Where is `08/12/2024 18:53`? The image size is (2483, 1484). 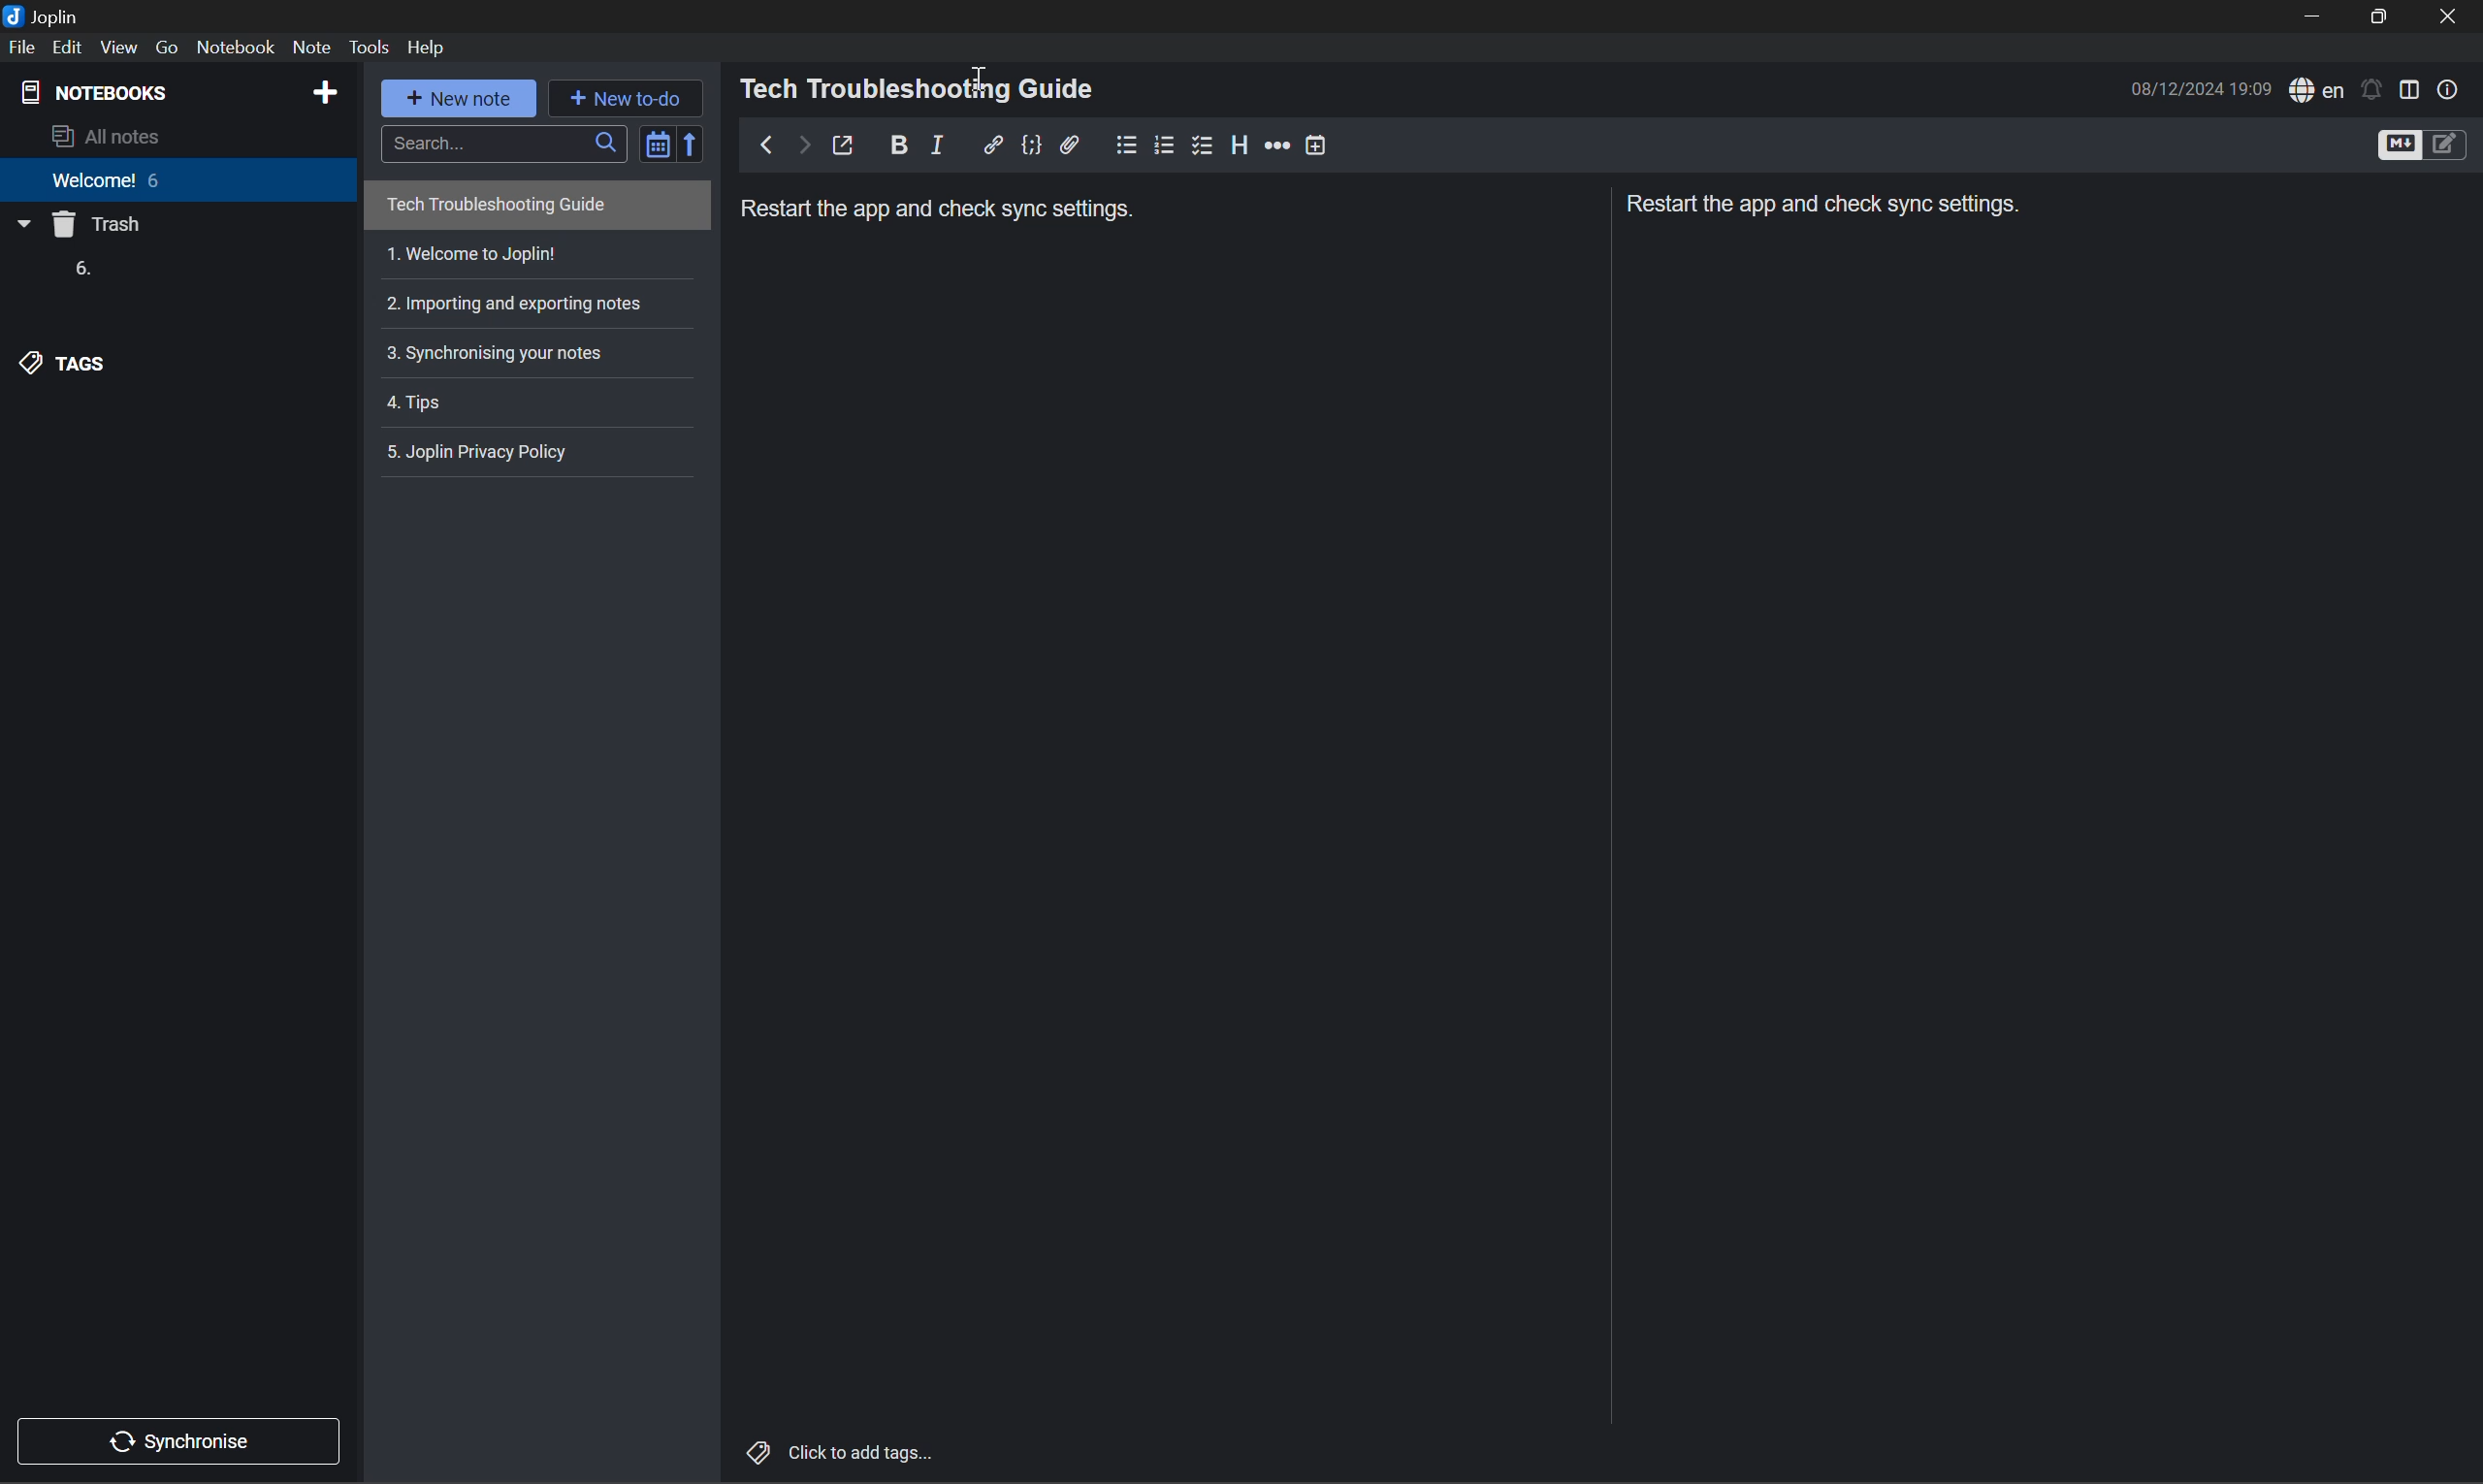 08/12/2024 18:53 is located at coordinates (2201, 88).